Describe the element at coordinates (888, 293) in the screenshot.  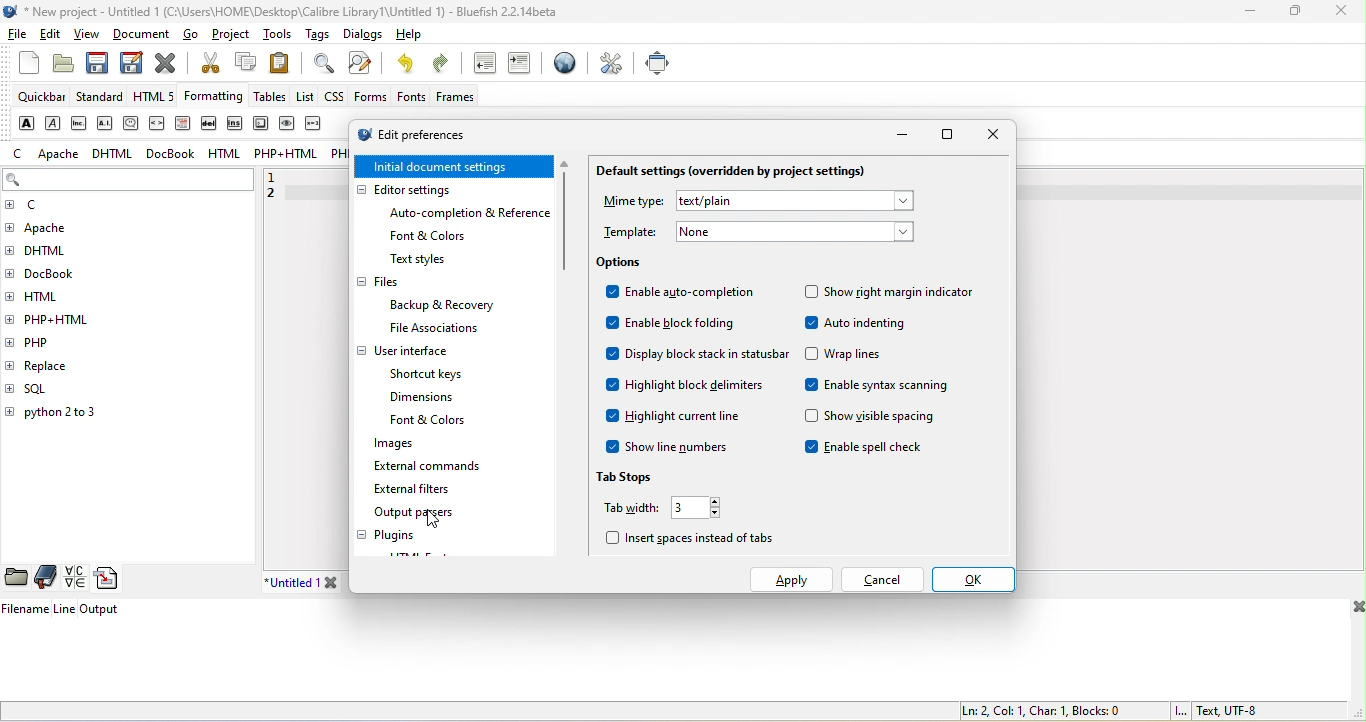
I see `show right margin indicator` at that location.